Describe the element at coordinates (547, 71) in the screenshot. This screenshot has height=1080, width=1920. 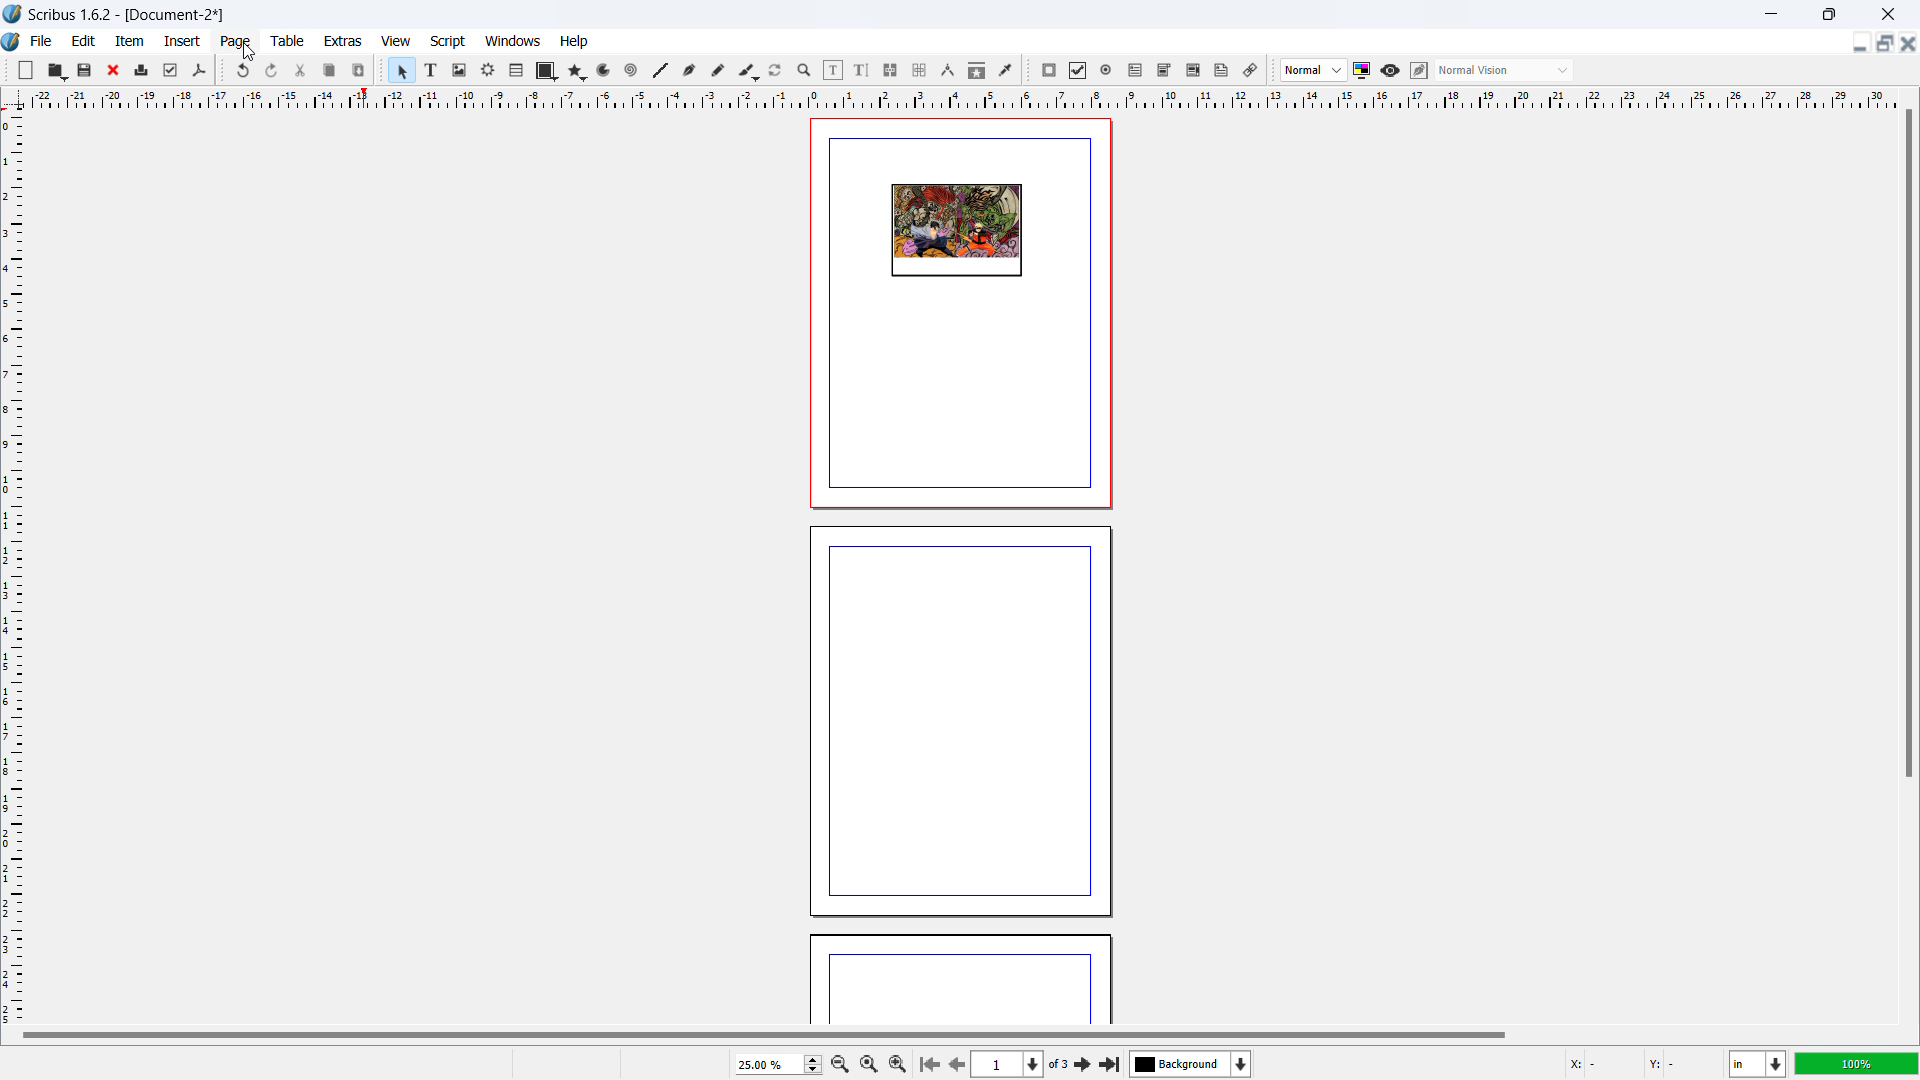
I see `shape` at that location.